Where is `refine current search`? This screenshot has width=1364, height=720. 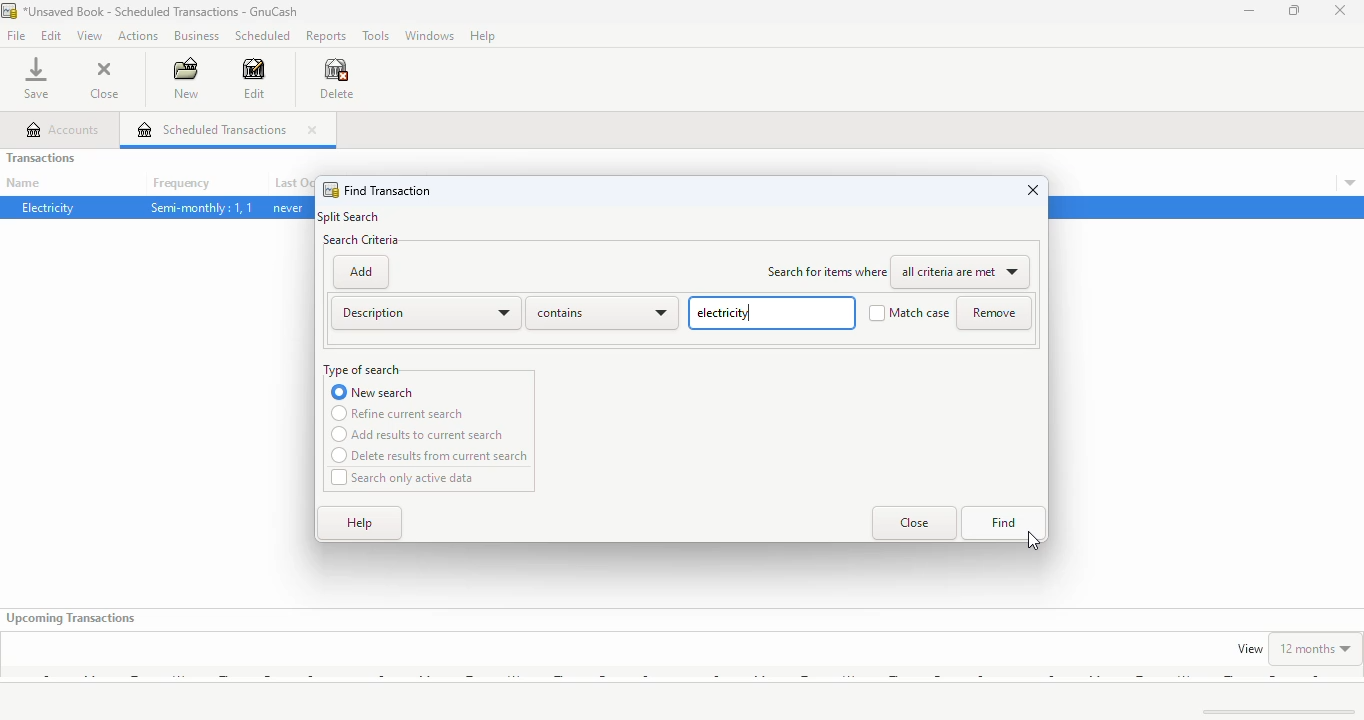 refine current search is located at coordinates (398, 413).